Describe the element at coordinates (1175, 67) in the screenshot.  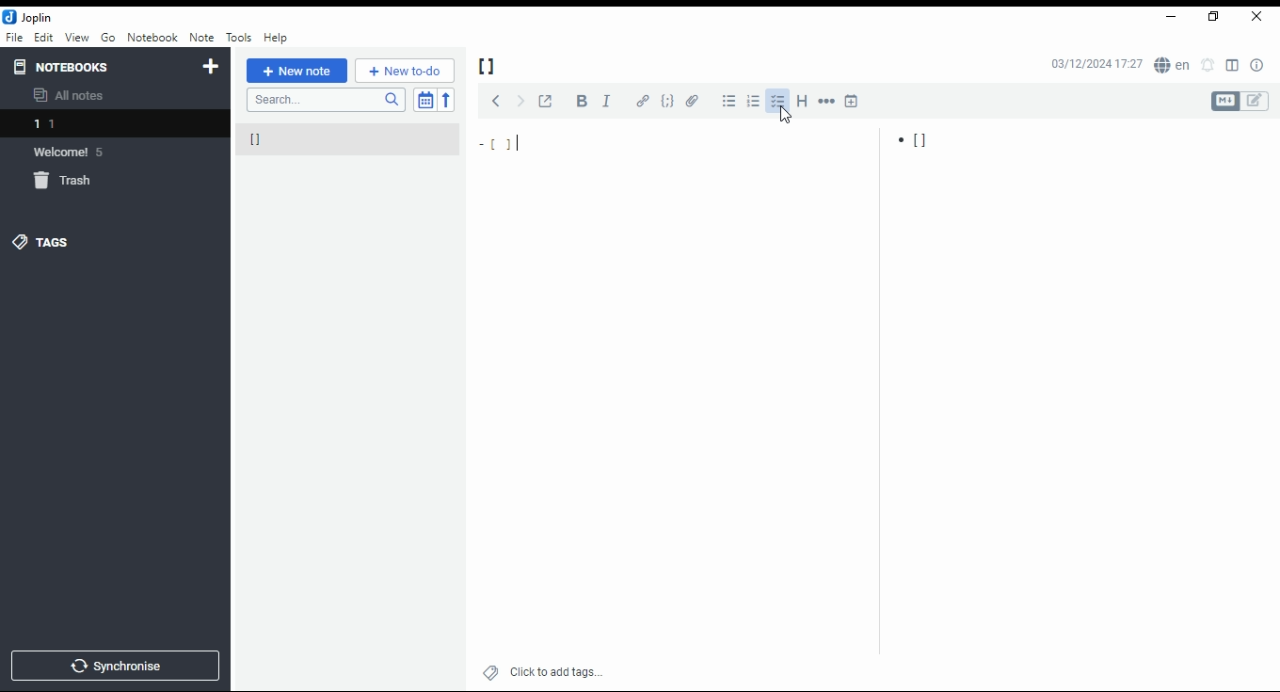
I see `spell checker` at that location.